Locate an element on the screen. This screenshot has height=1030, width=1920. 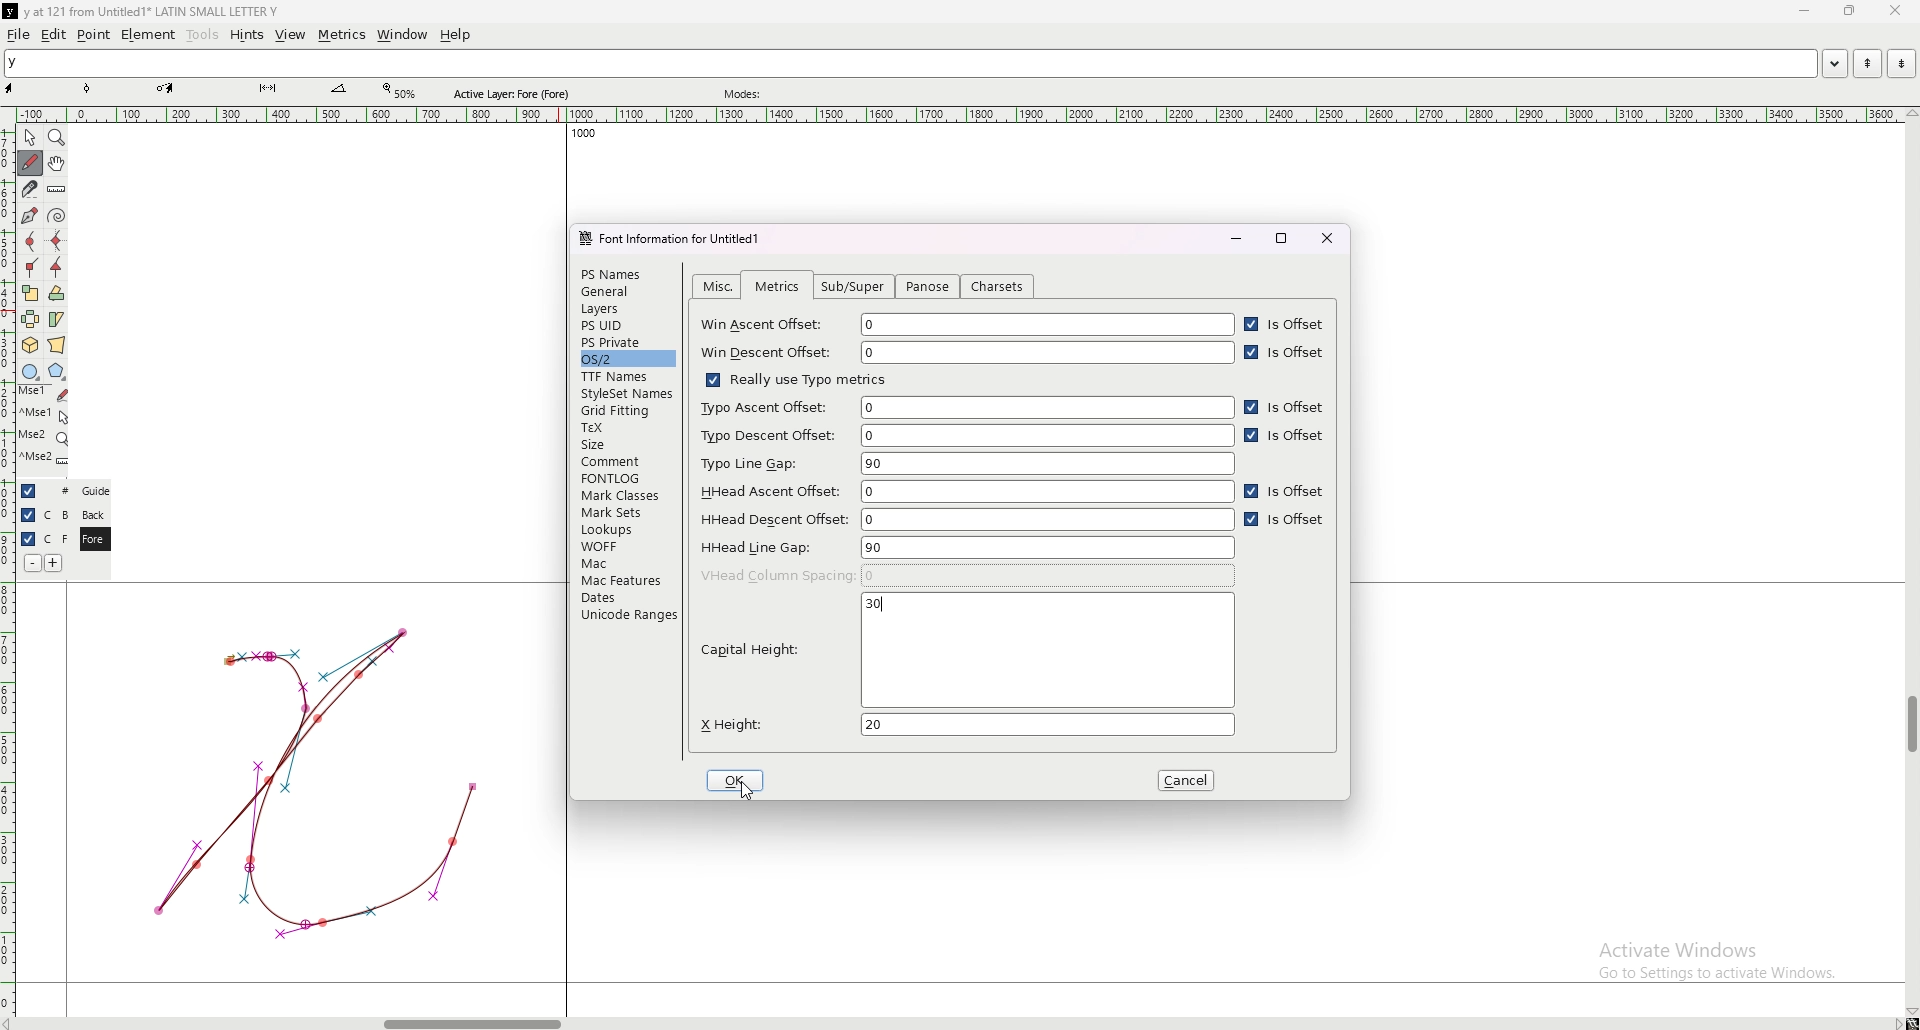
scale the selection is located at coordinates (30, 293).